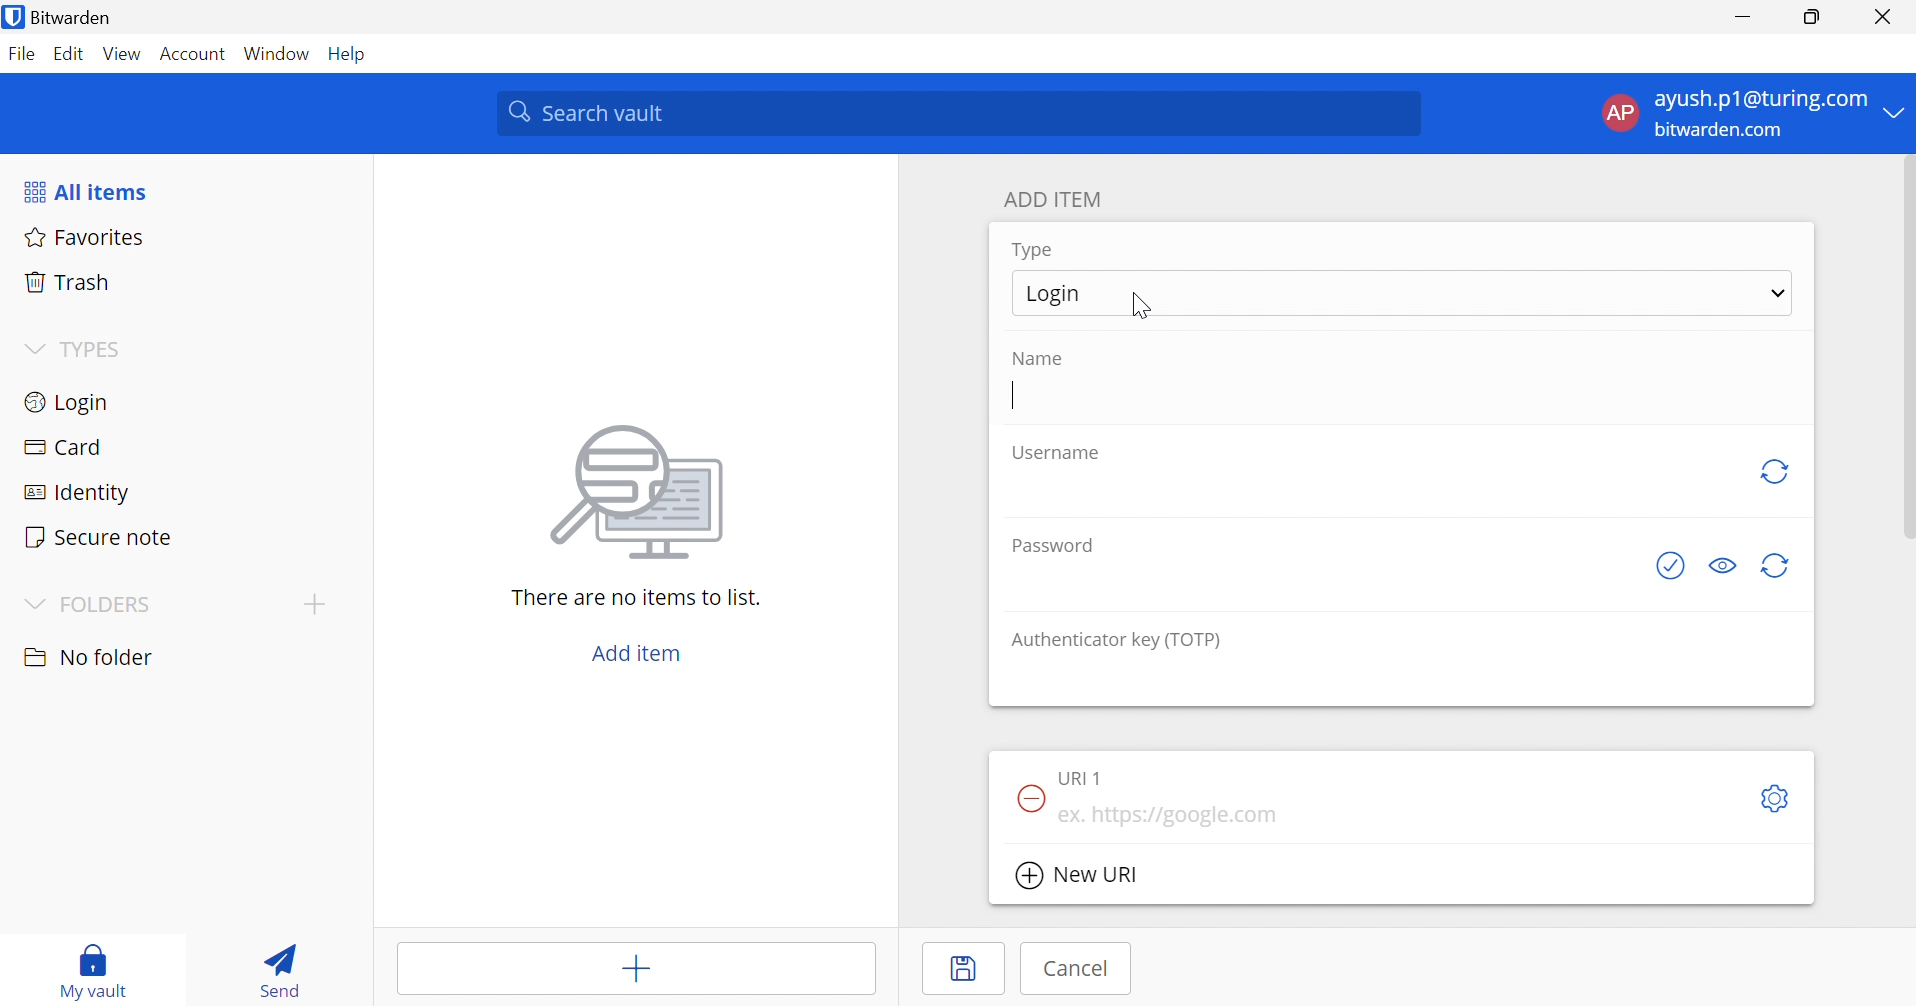 This screenshot has width=1916, height=1006. Describe the element at coordinates (113, 604) in the screenshot. I see `FOLDERS` at that location.